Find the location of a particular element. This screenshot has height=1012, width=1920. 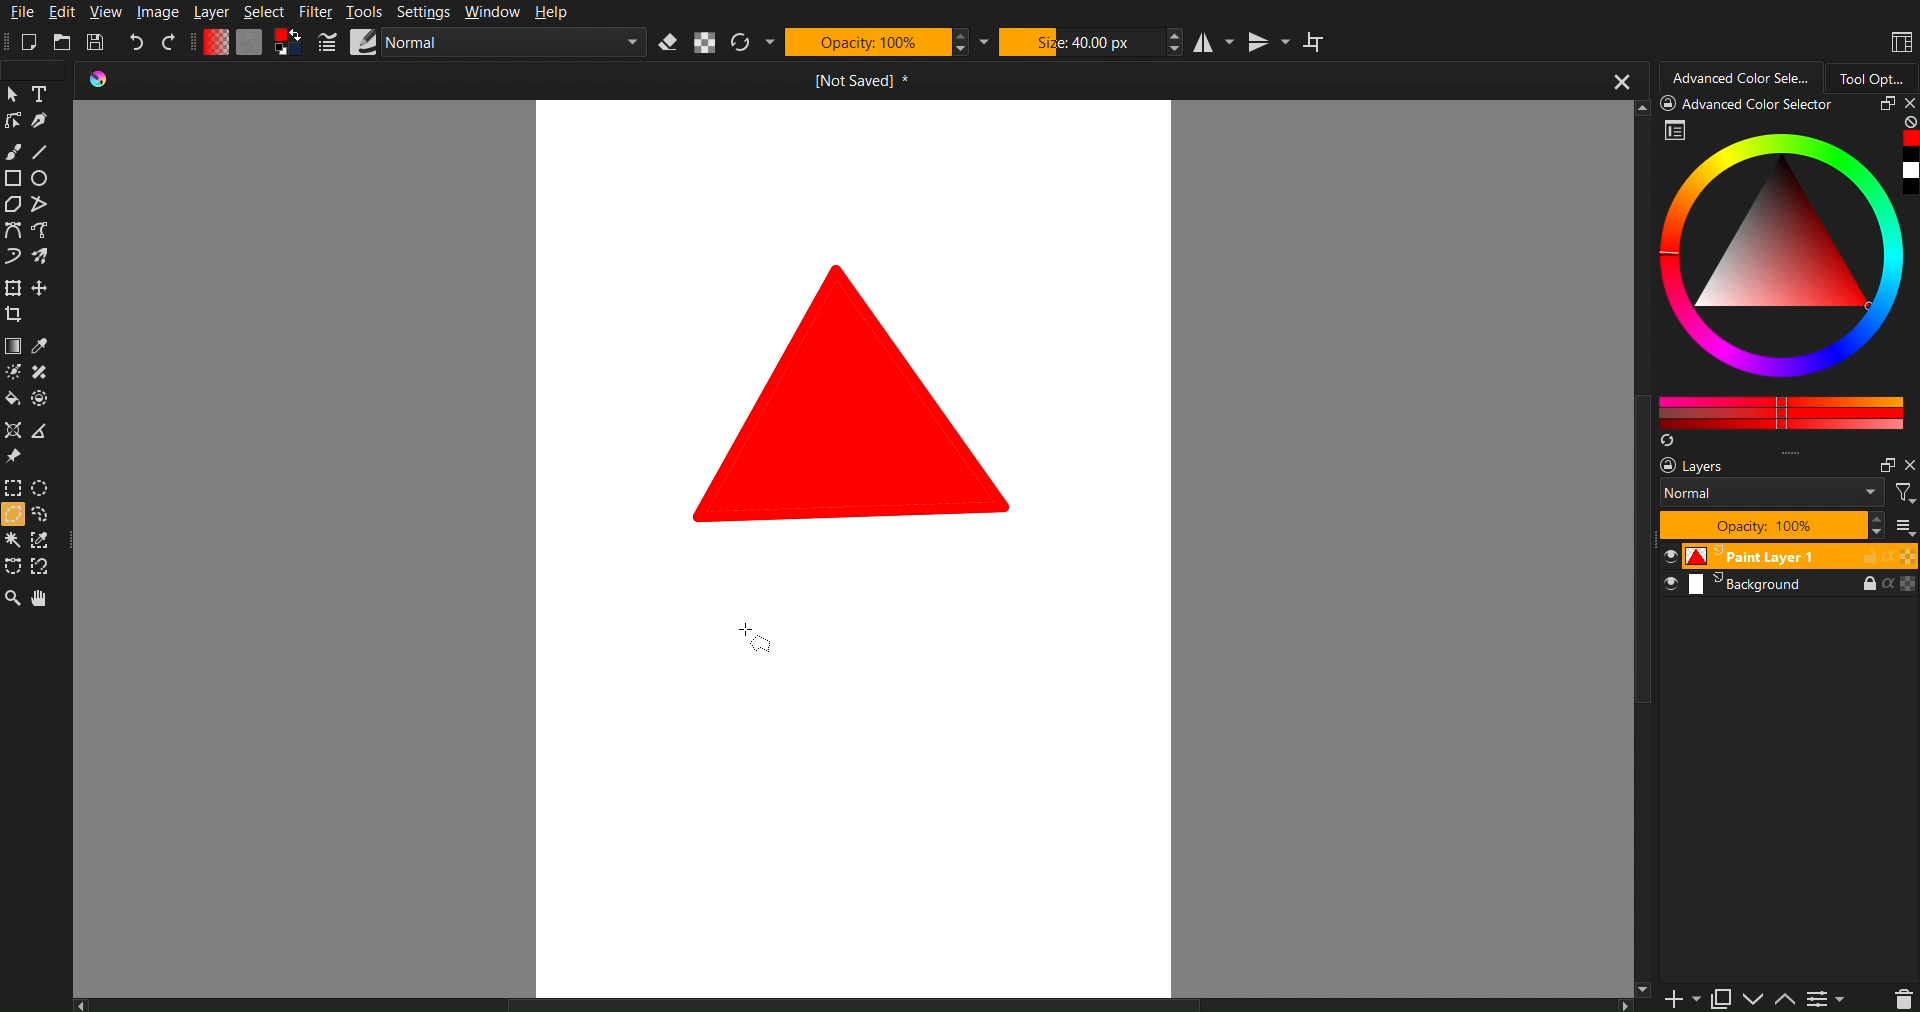

Square is located at coordinates (12, 289).